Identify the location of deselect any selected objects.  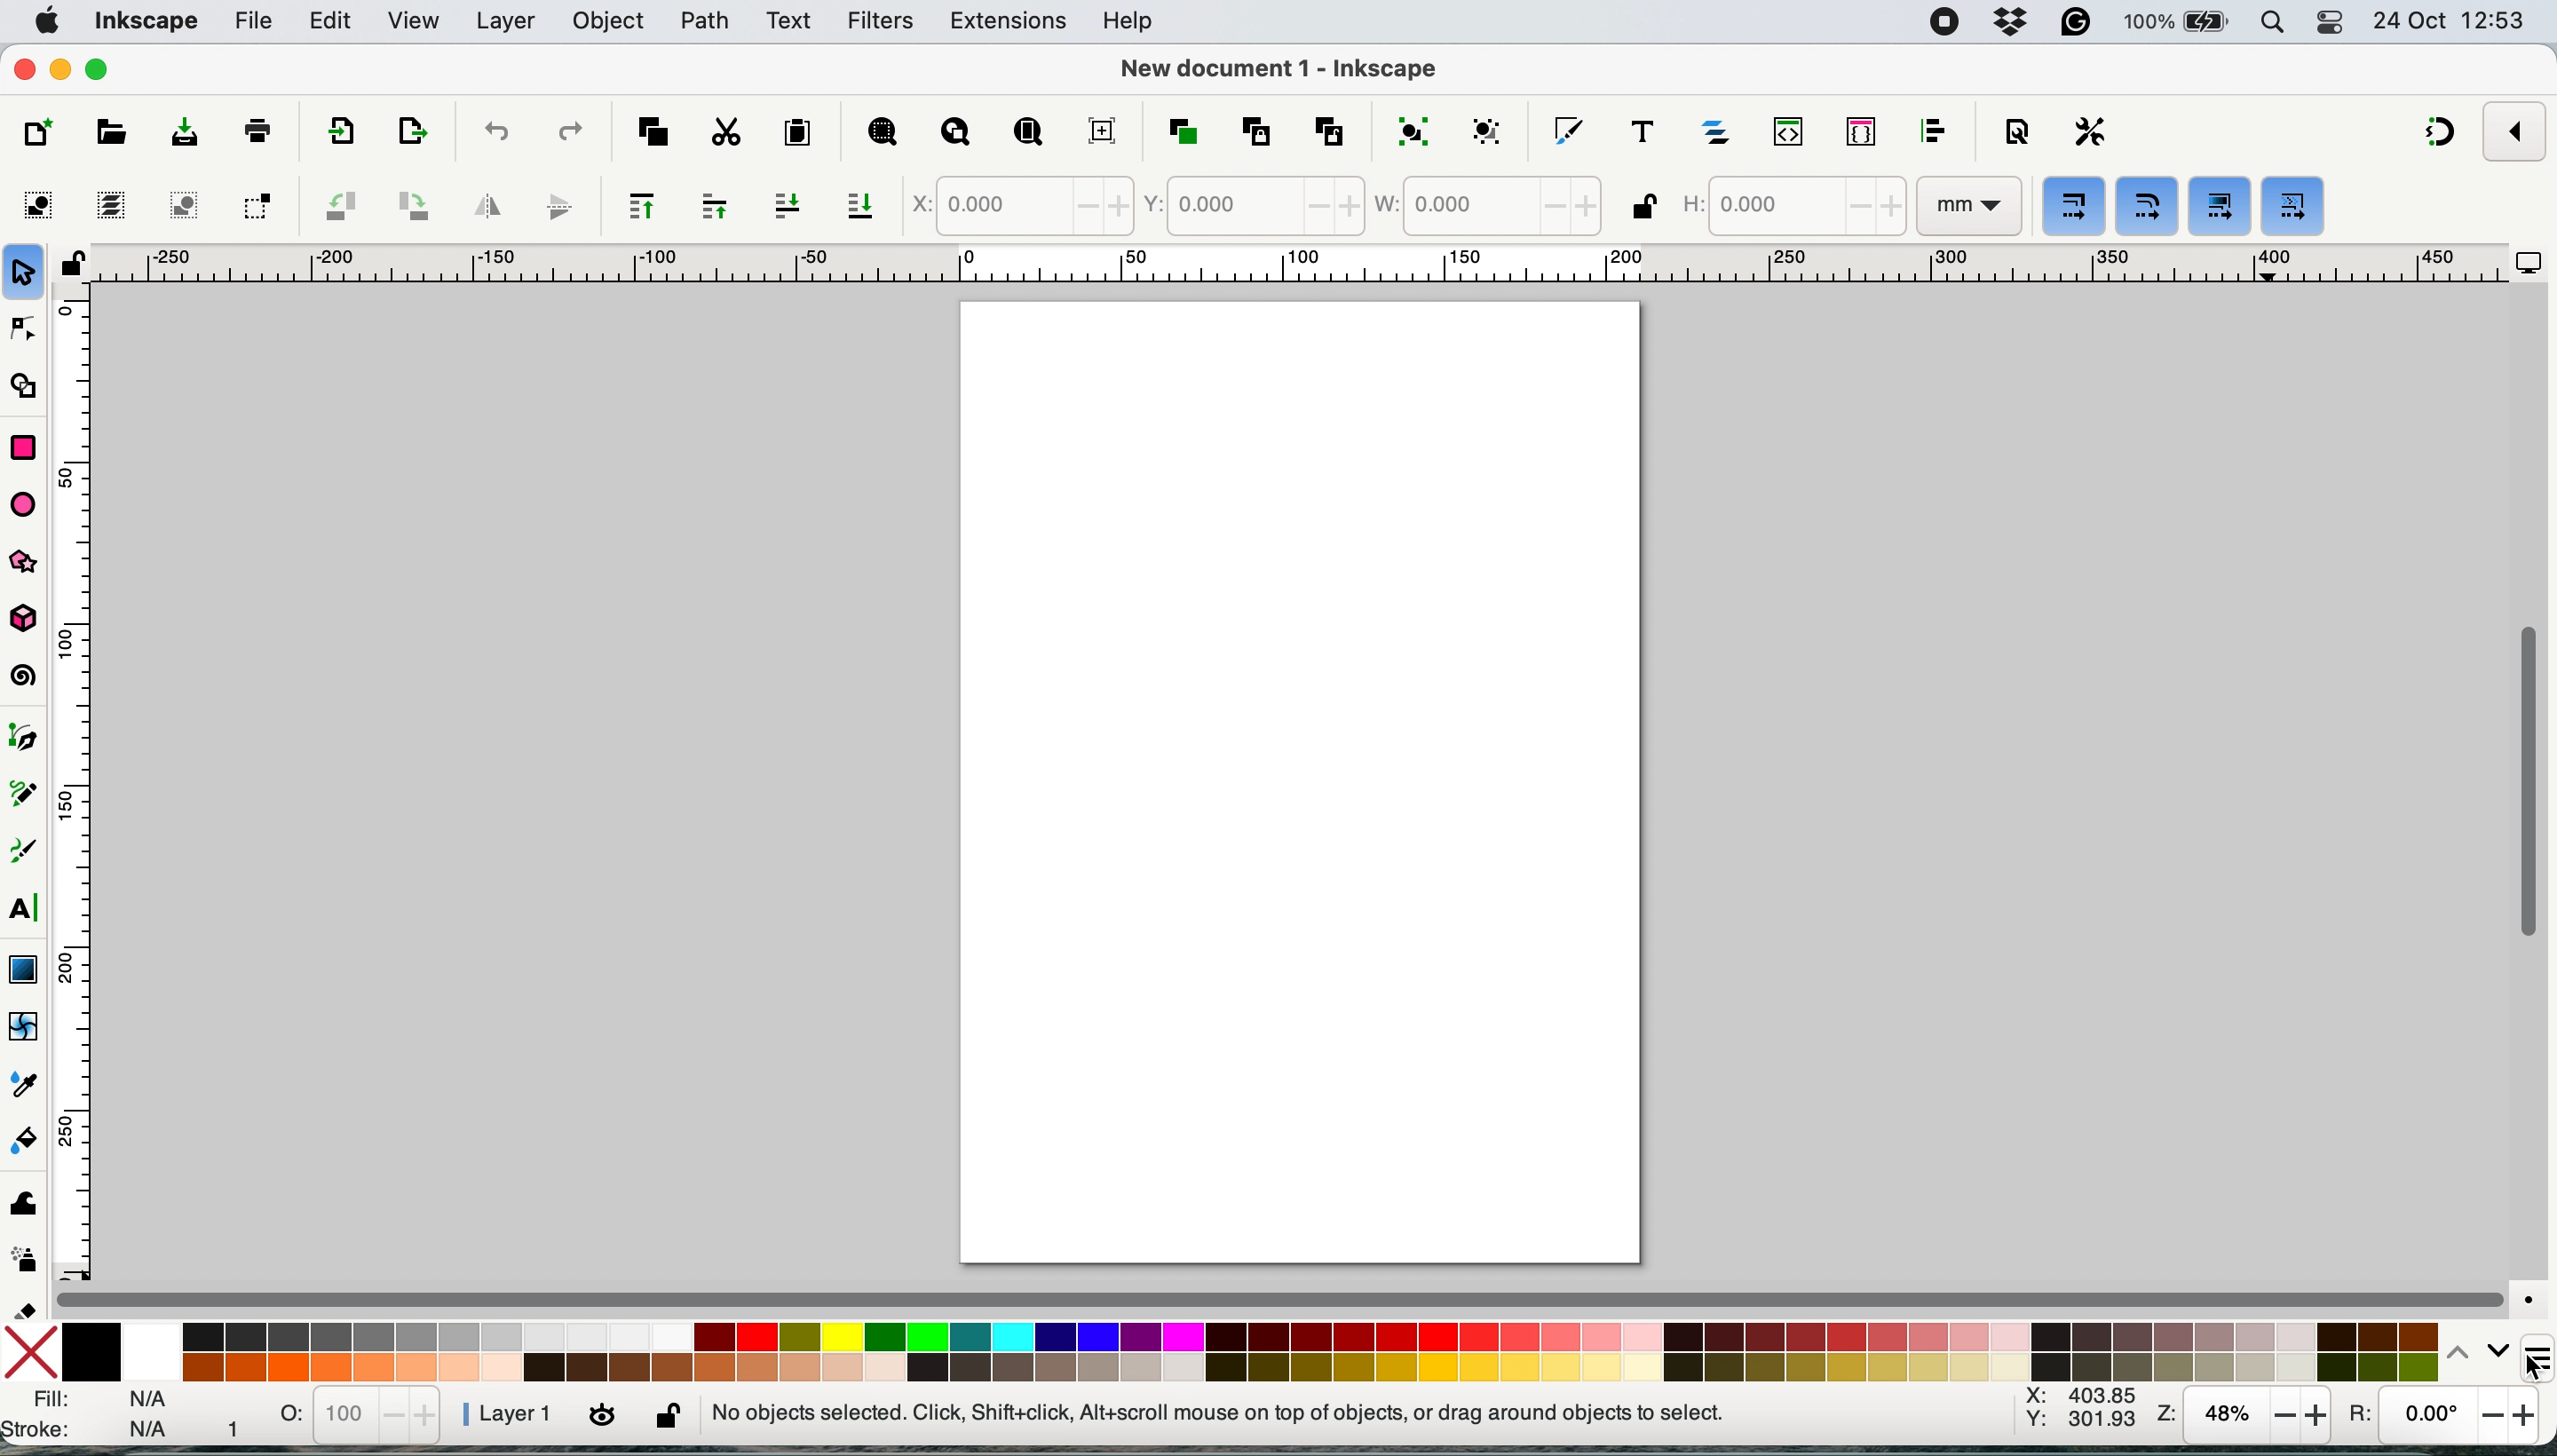
(184, 208).